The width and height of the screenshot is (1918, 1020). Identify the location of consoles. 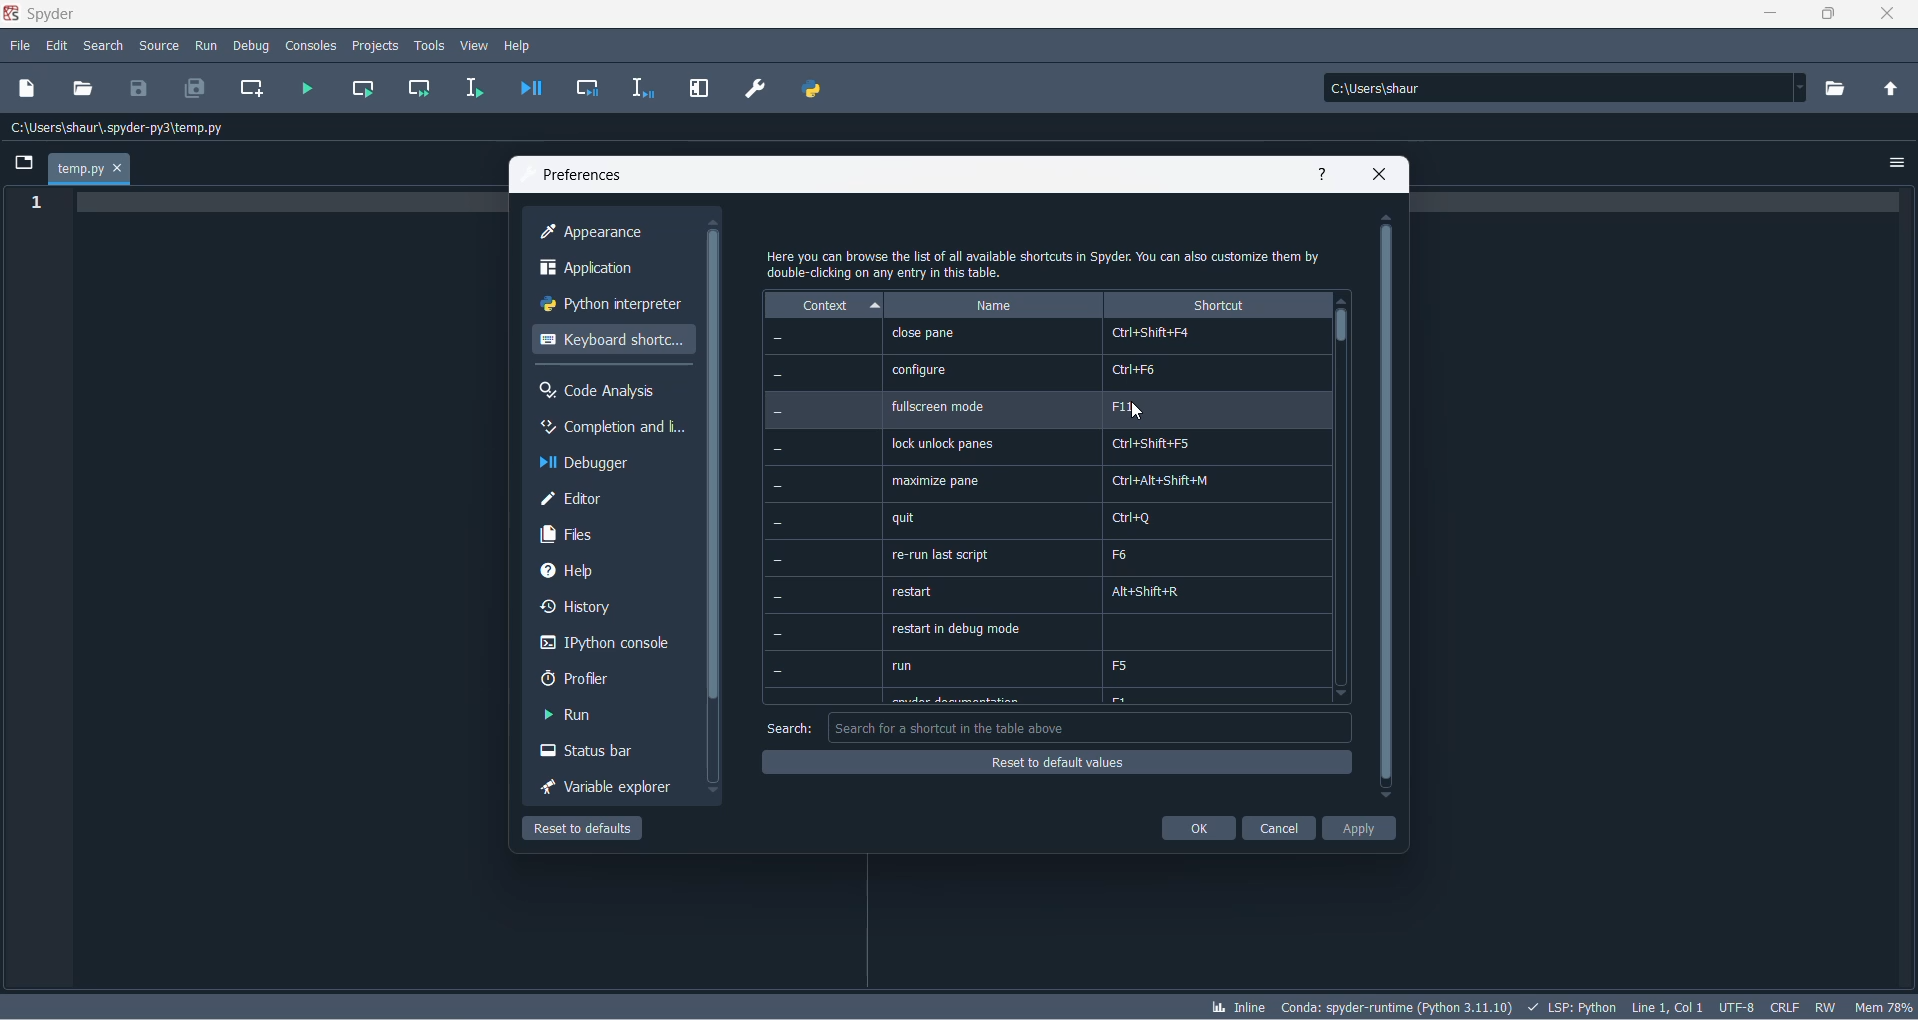
(311, 44).